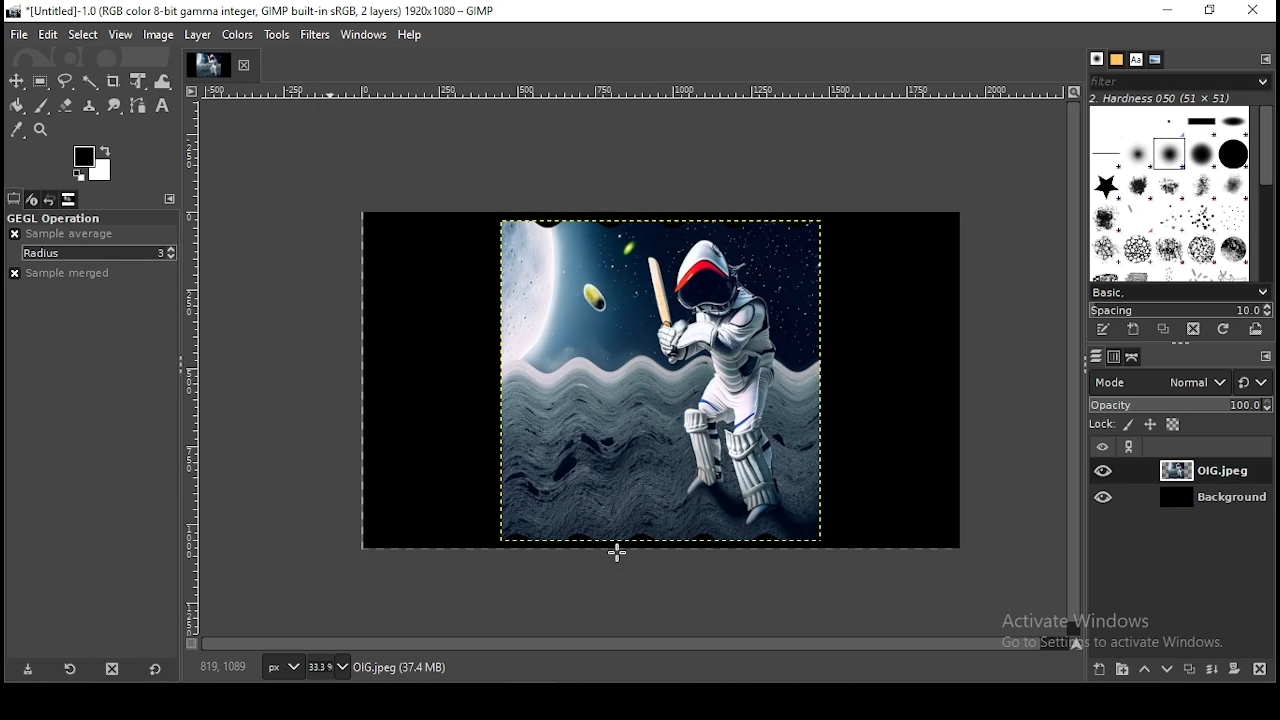 This screenshot has height=720, width=1280. What do you see at coordinates (1136, 60) in the screenshot?
I see `fonts` at bounding box center [1136, 60].